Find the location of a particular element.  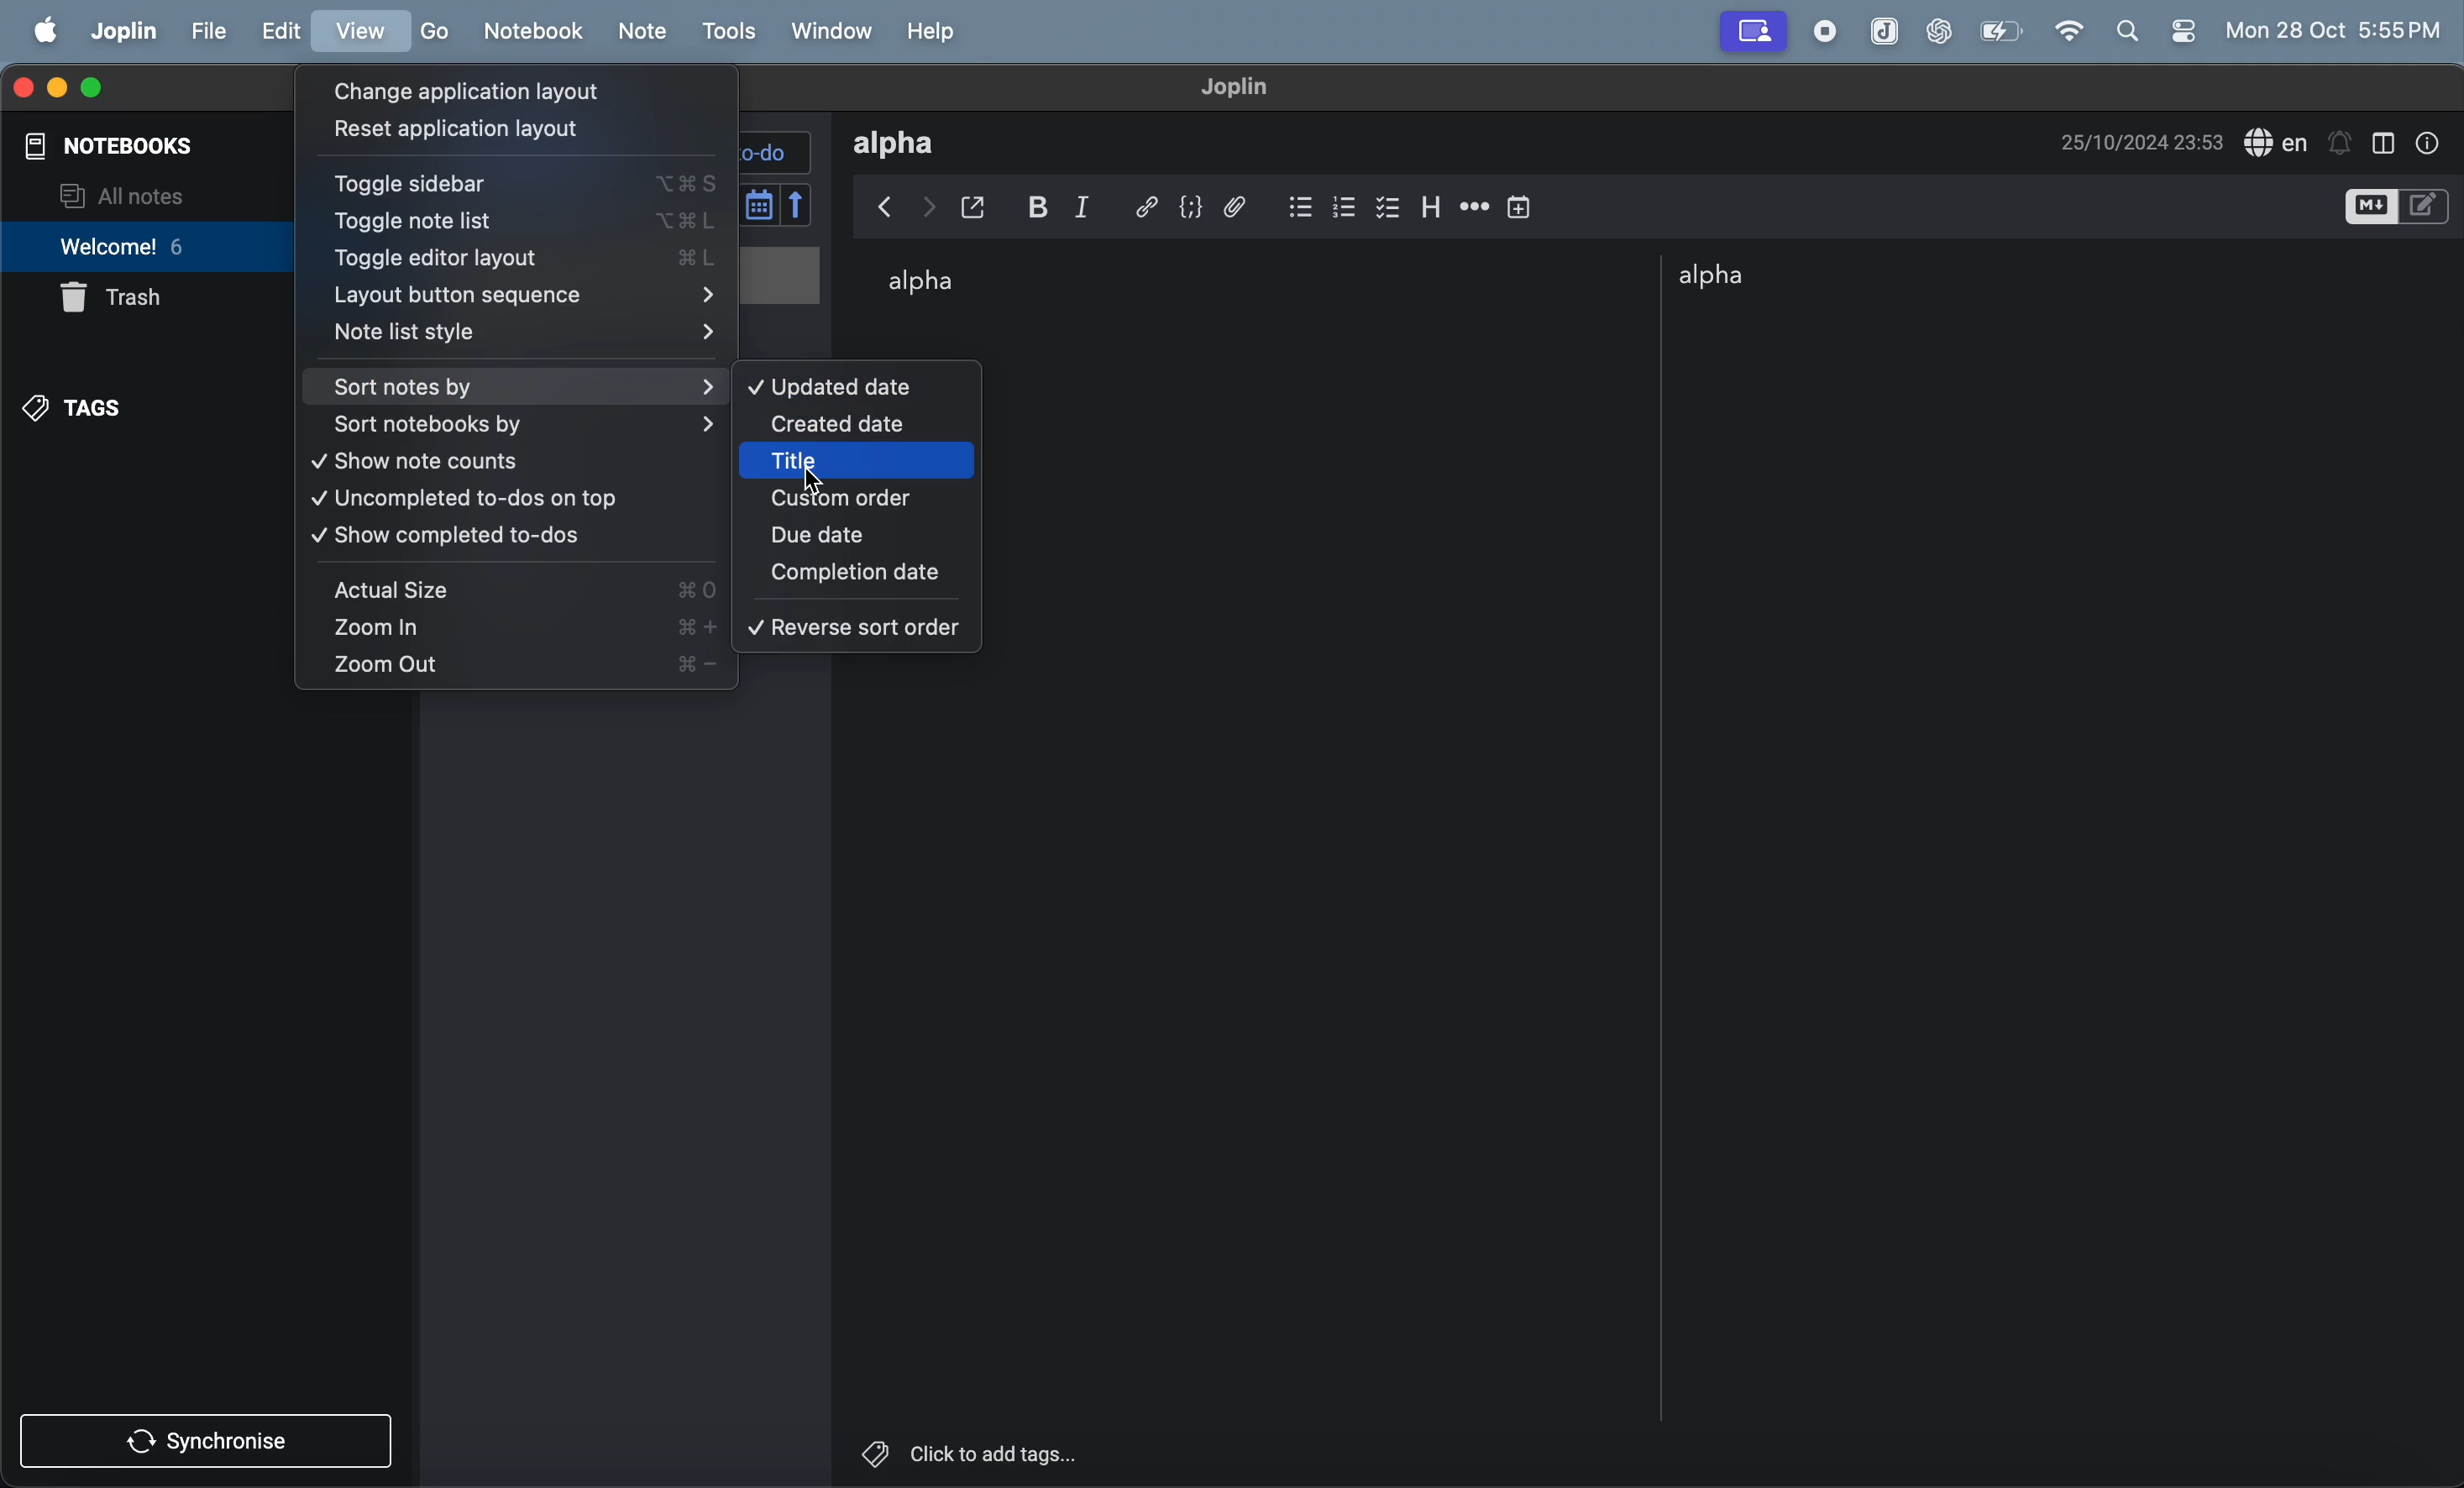

sort date is located at coordinates (777, 204).